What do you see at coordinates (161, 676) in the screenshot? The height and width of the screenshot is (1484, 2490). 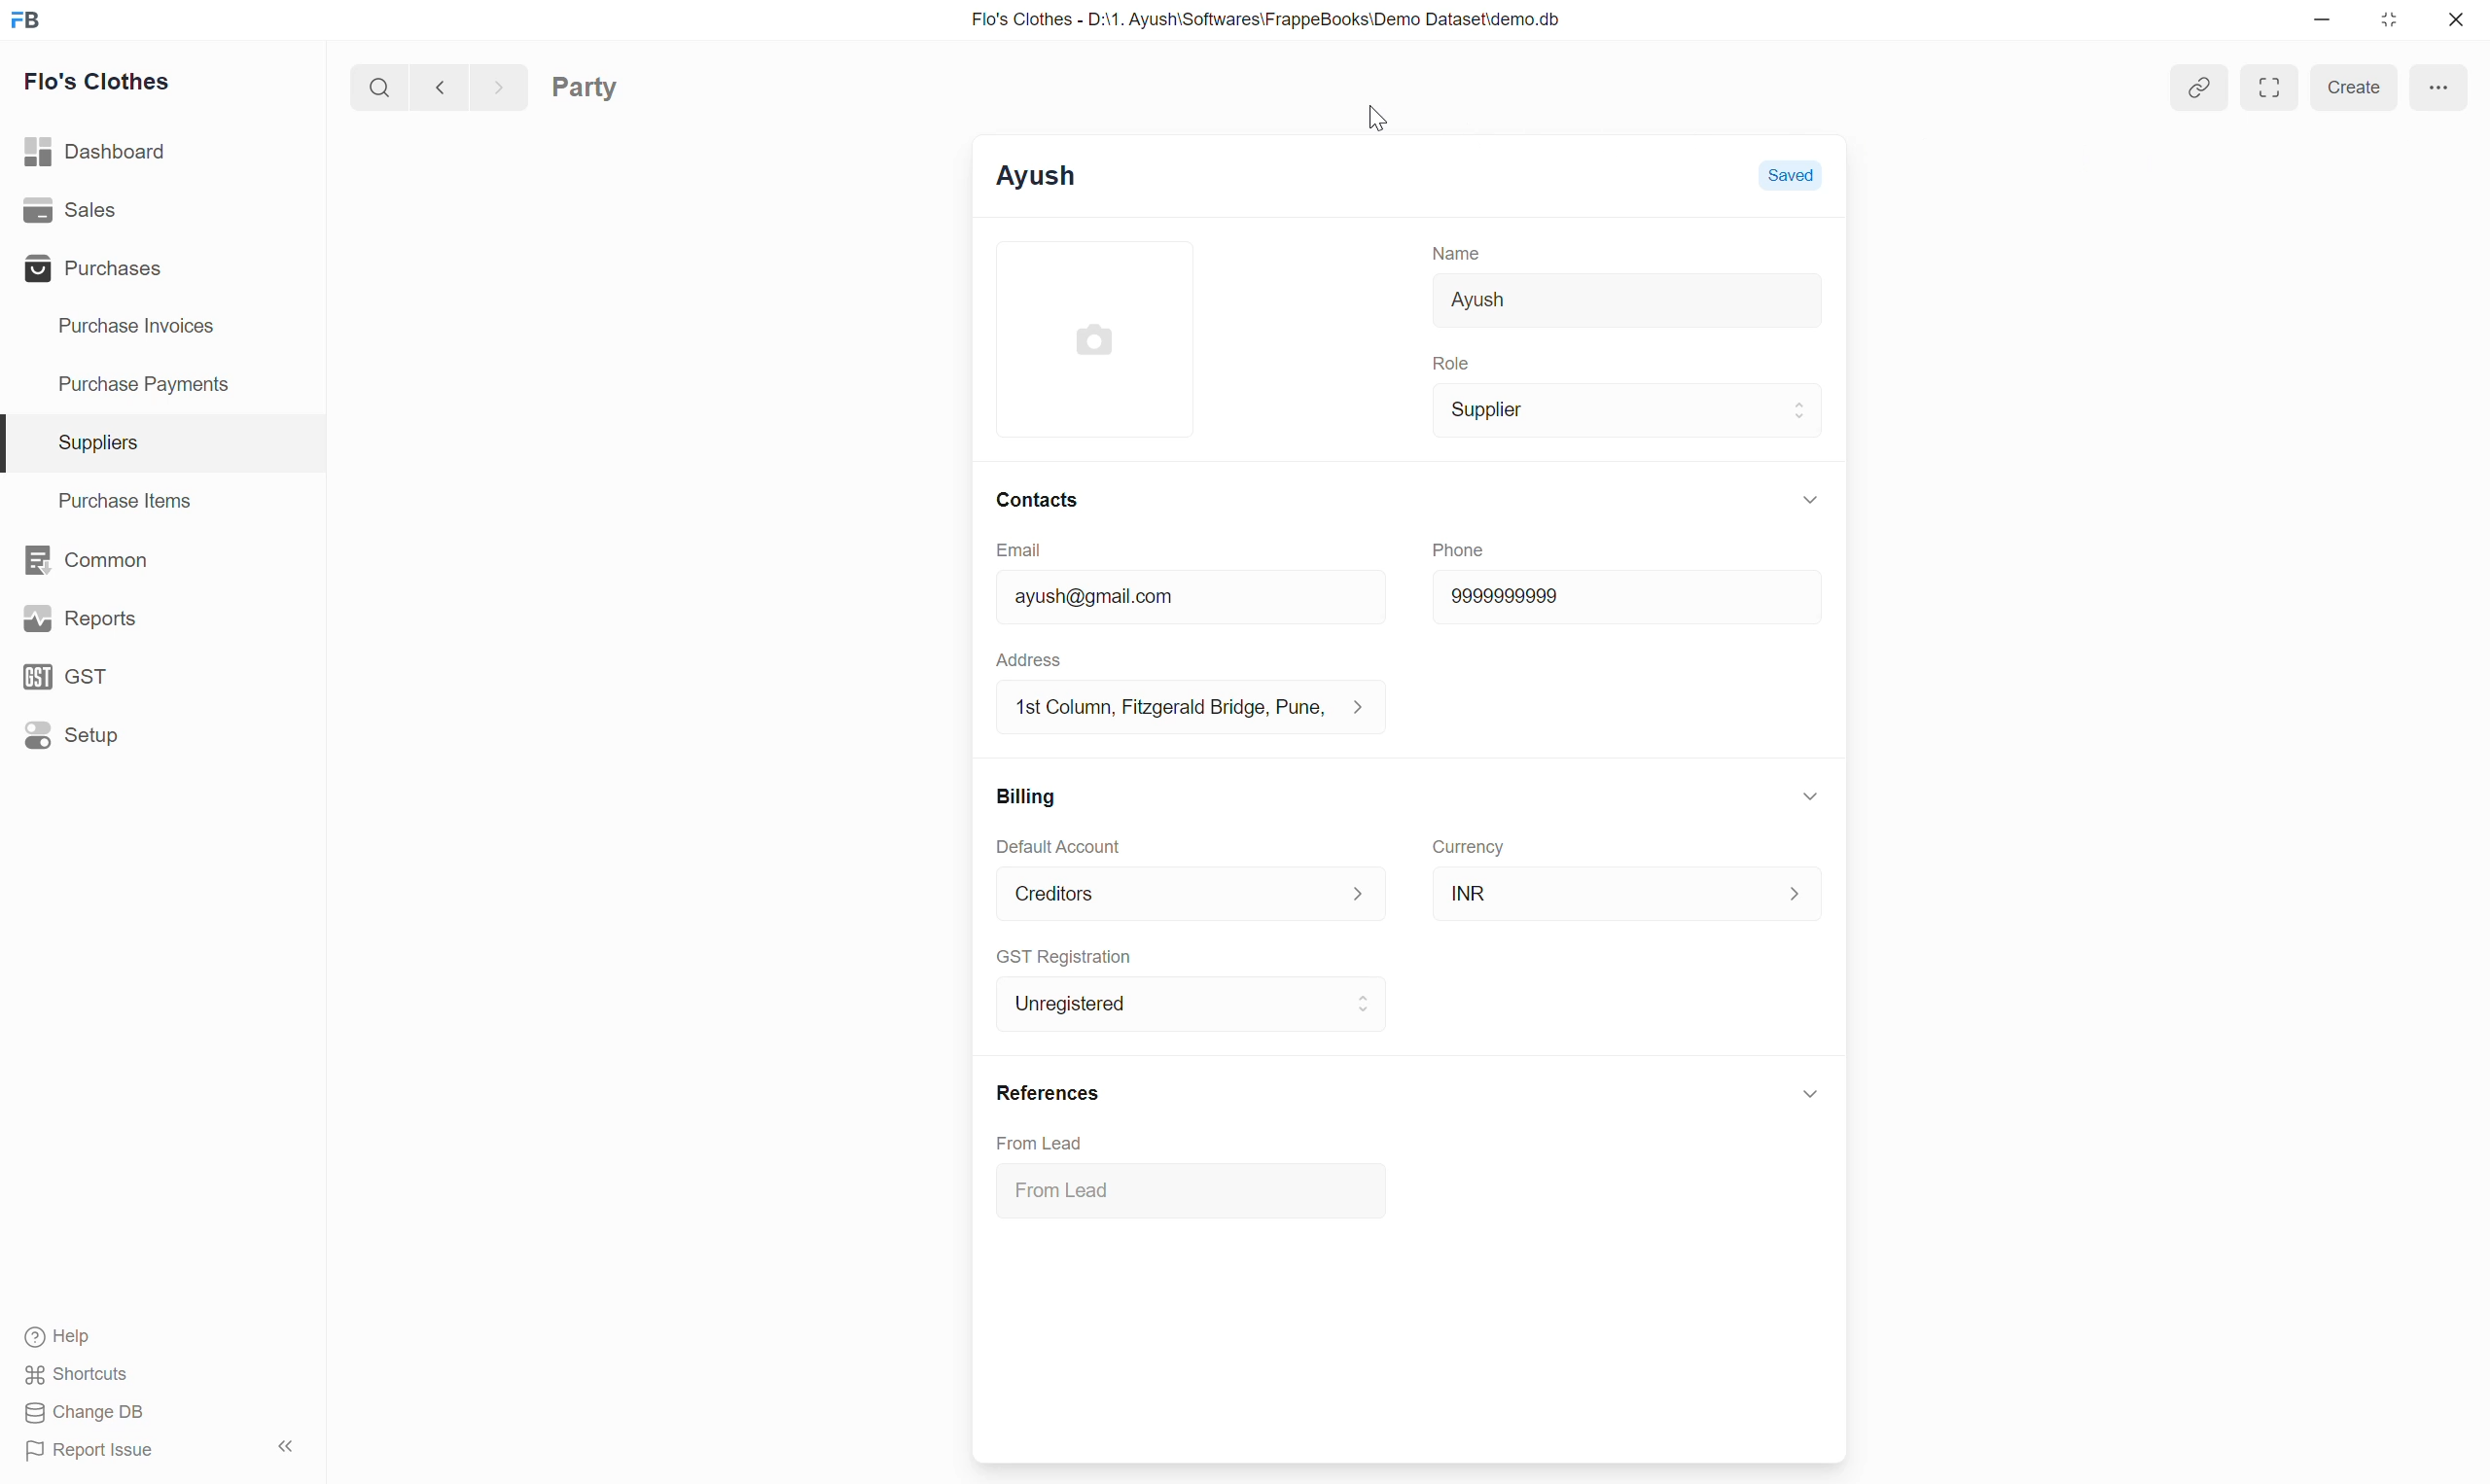 I see `GST` at bounding box center [161, 676].